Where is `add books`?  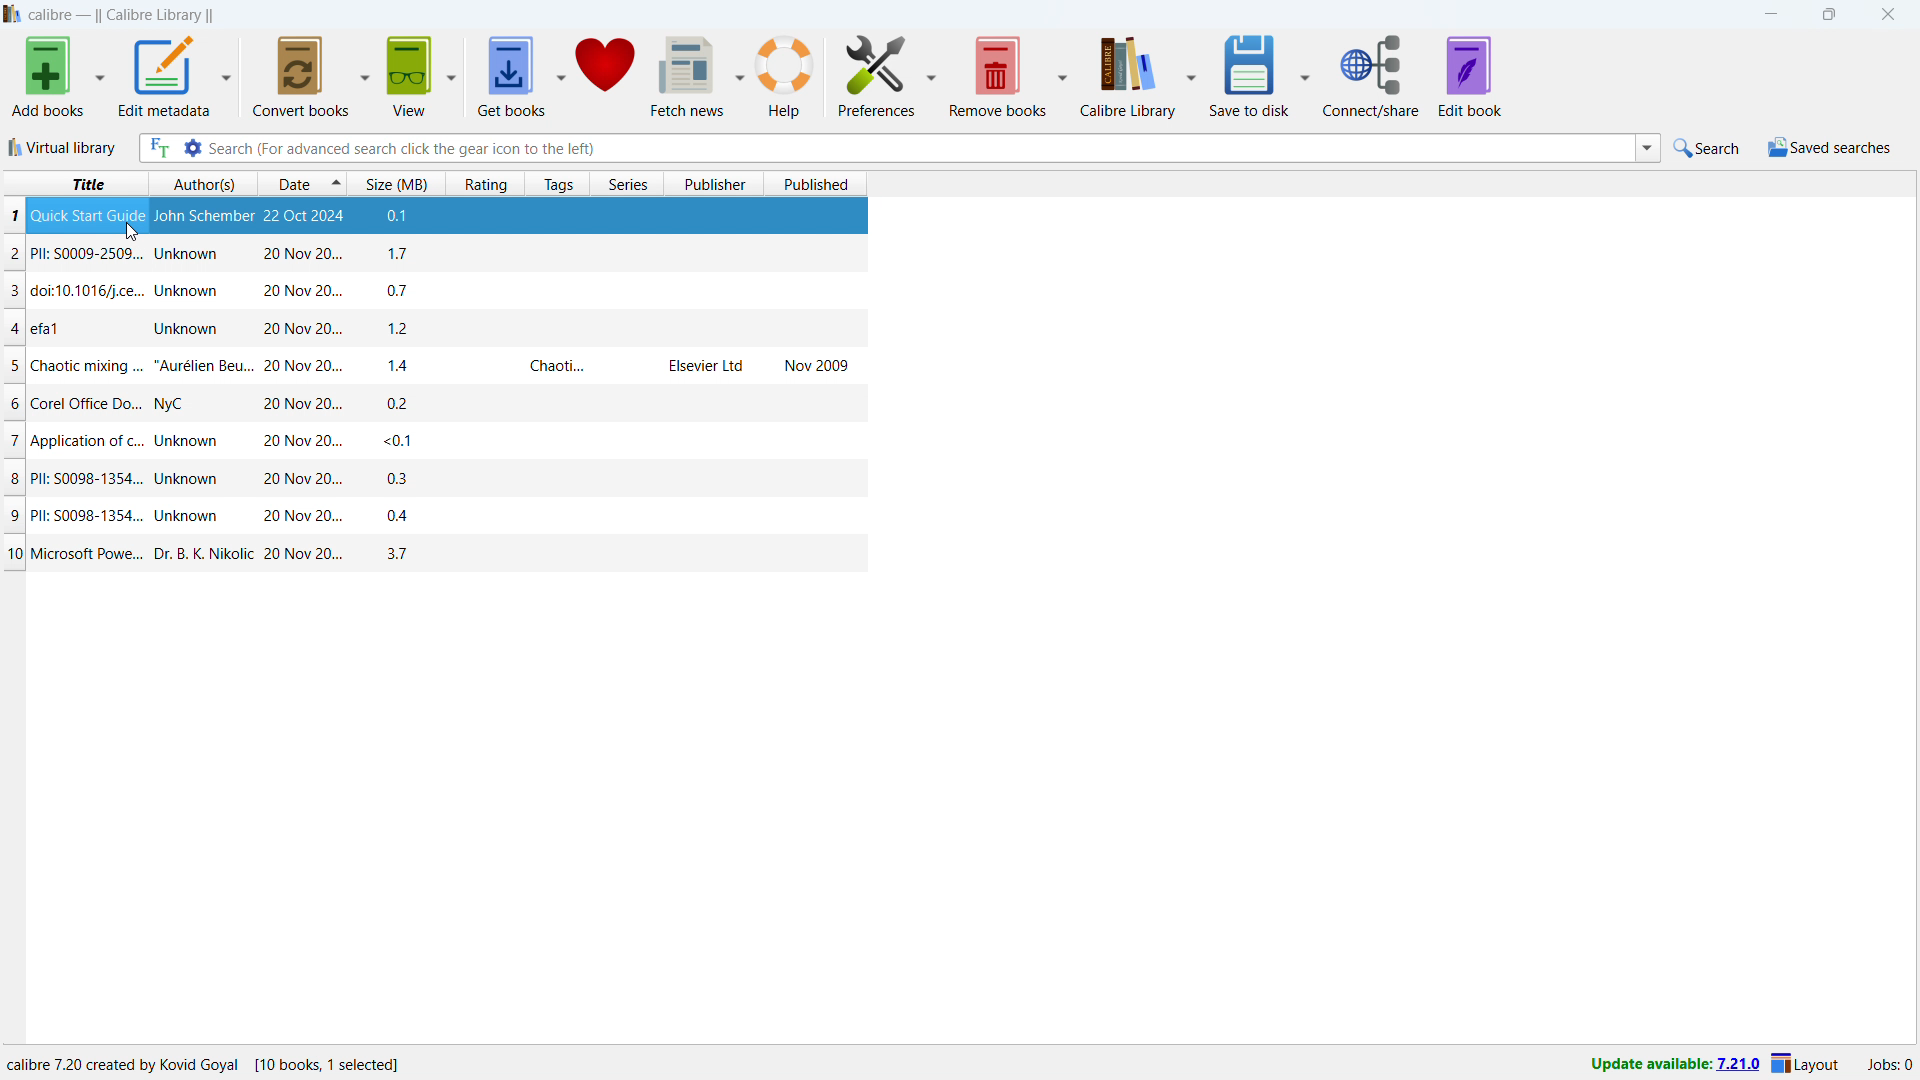
add books is located at coordinates (48, 75).